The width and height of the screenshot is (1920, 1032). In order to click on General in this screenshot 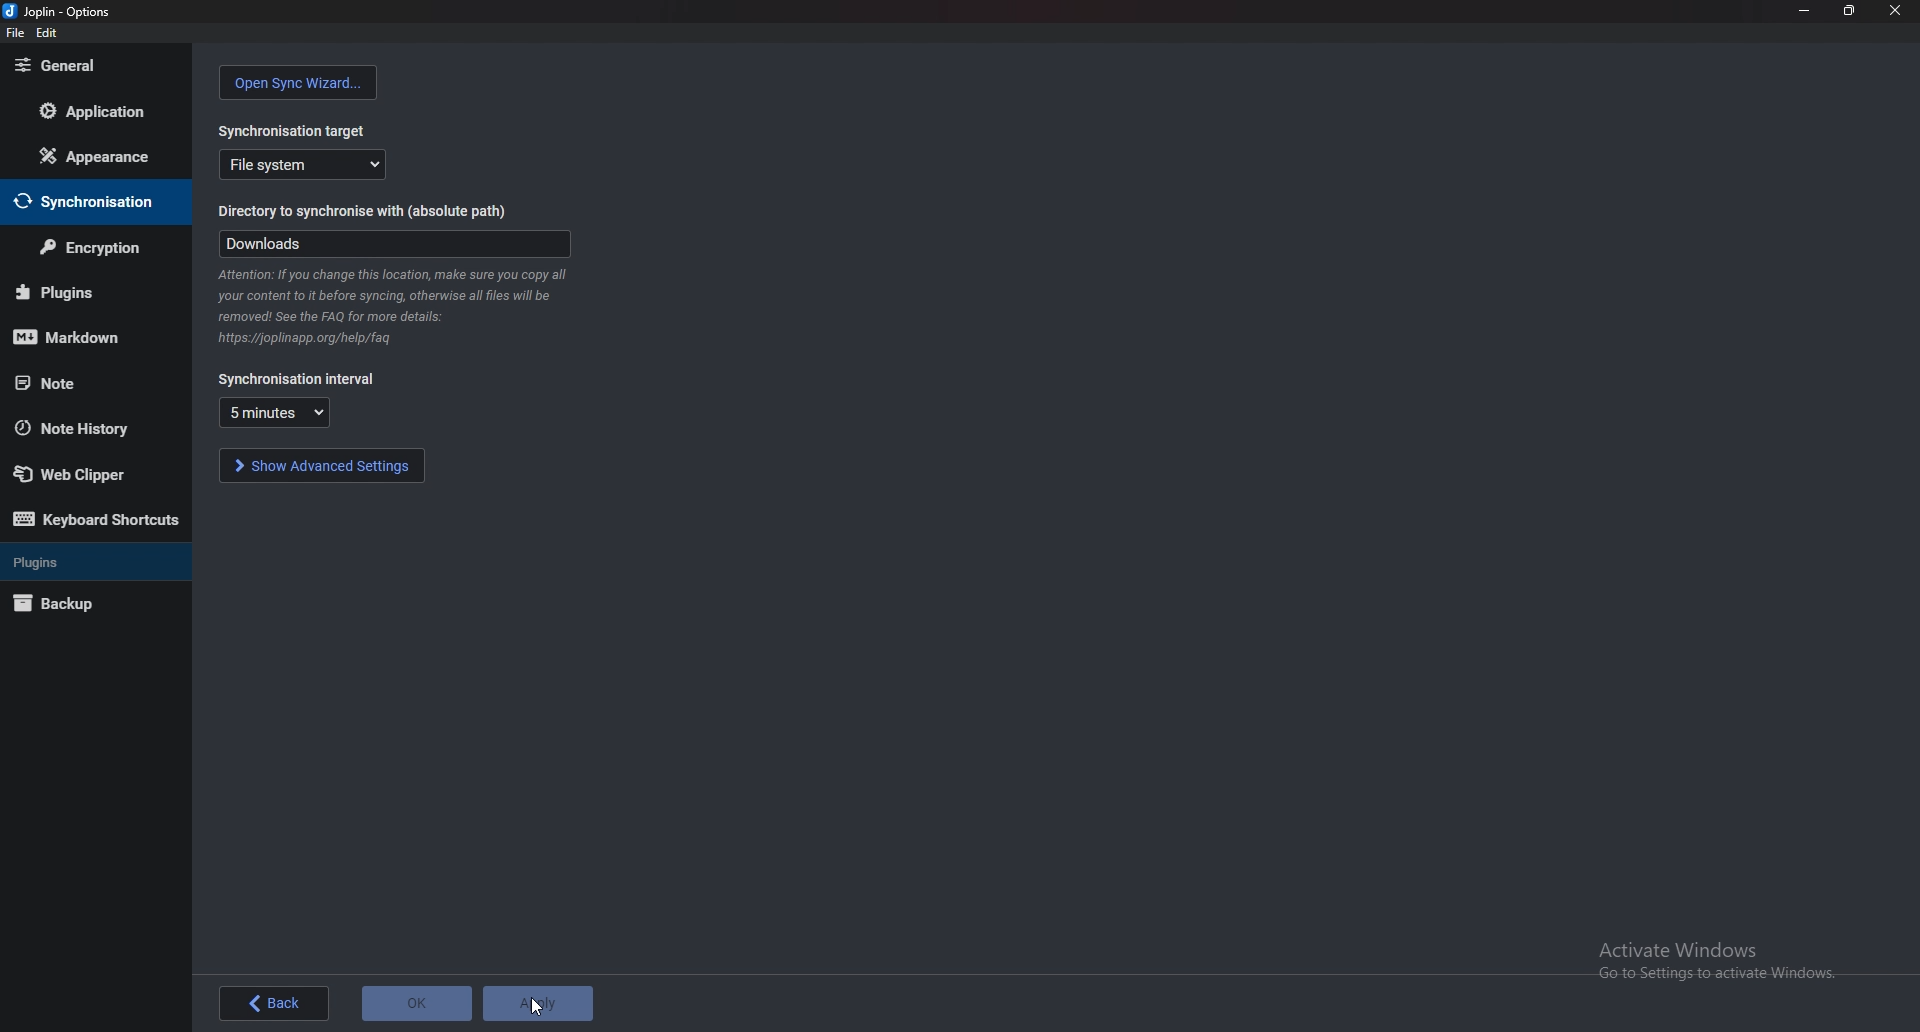, I will do `click(93, 64)`.